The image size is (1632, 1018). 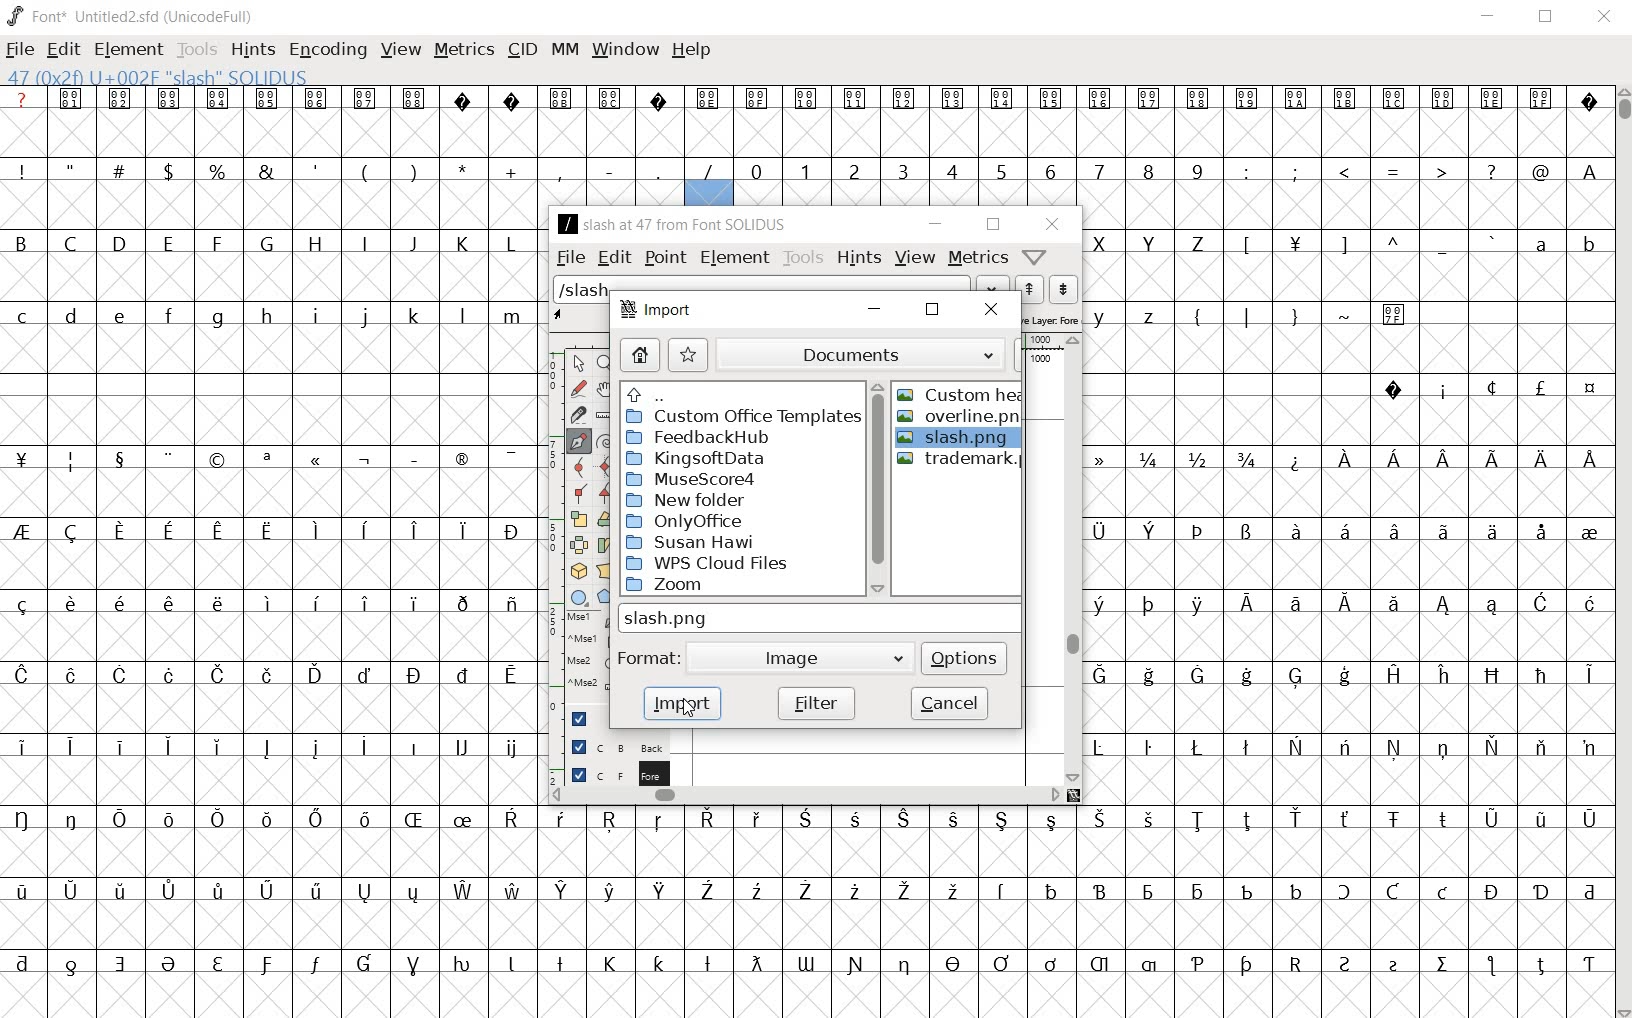 I want to click on cut splines in two, so click(x=576, y=417).